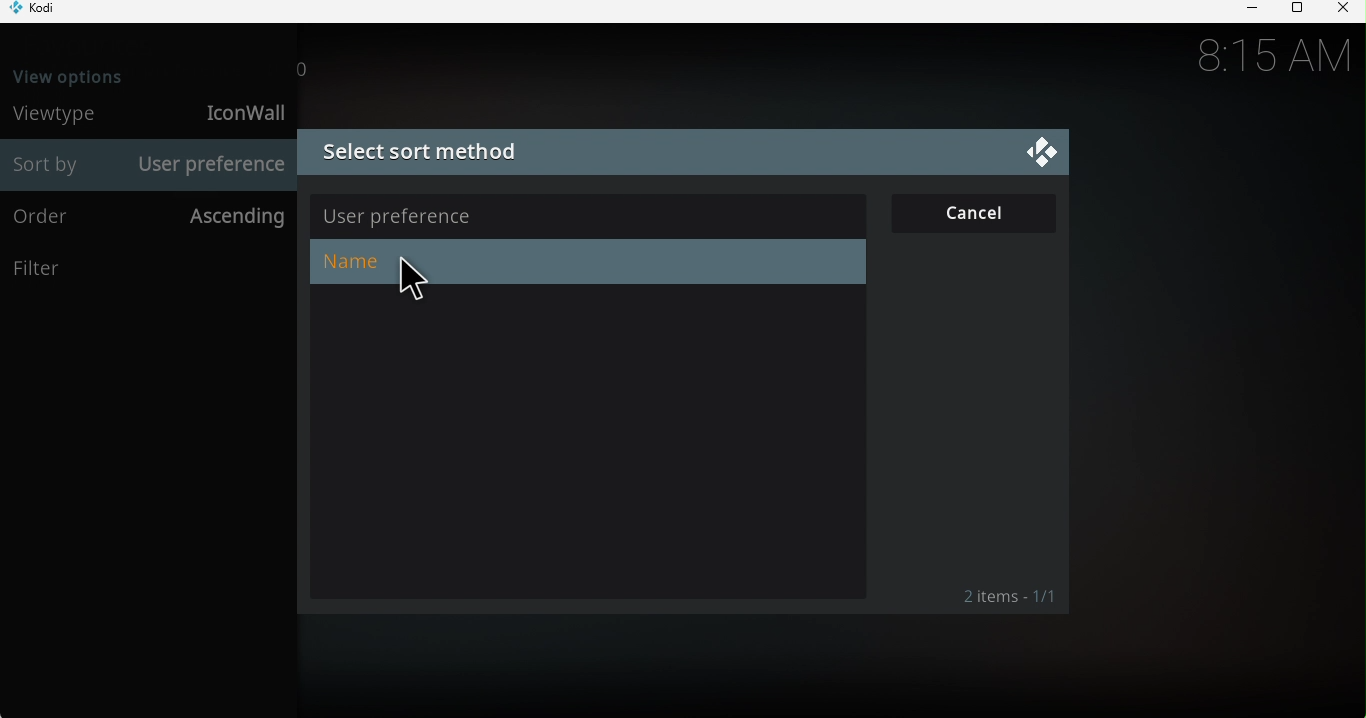 The width and height of the screenshot is (1366, 718). What do you see at coordinates (975, 210) in the screenshot?
I see `Cancel` at bounding box center [975, 210].